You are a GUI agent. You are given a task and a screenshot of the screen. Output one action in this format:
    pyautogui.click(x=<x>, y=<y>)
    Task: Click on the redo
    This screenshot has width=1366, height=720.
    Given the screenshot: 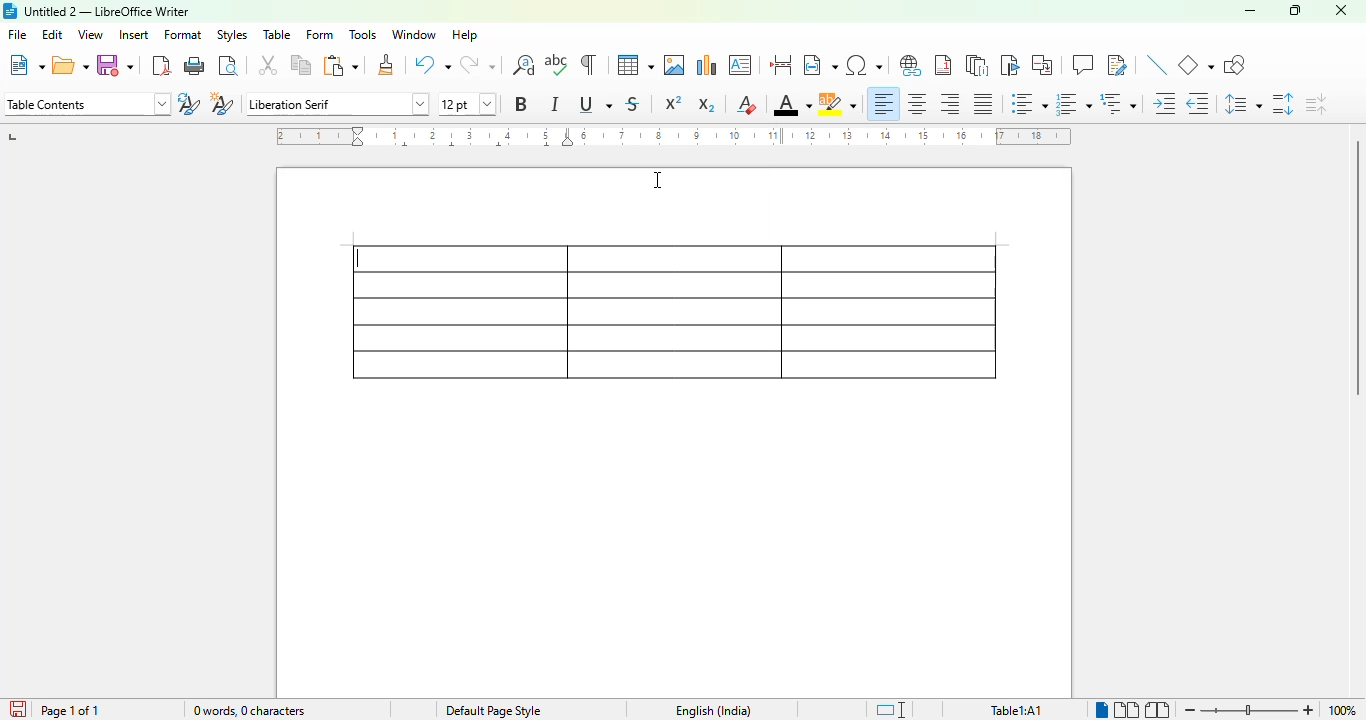 What is the action you would take?
    pyautogui.click(x=478, y=64)
    